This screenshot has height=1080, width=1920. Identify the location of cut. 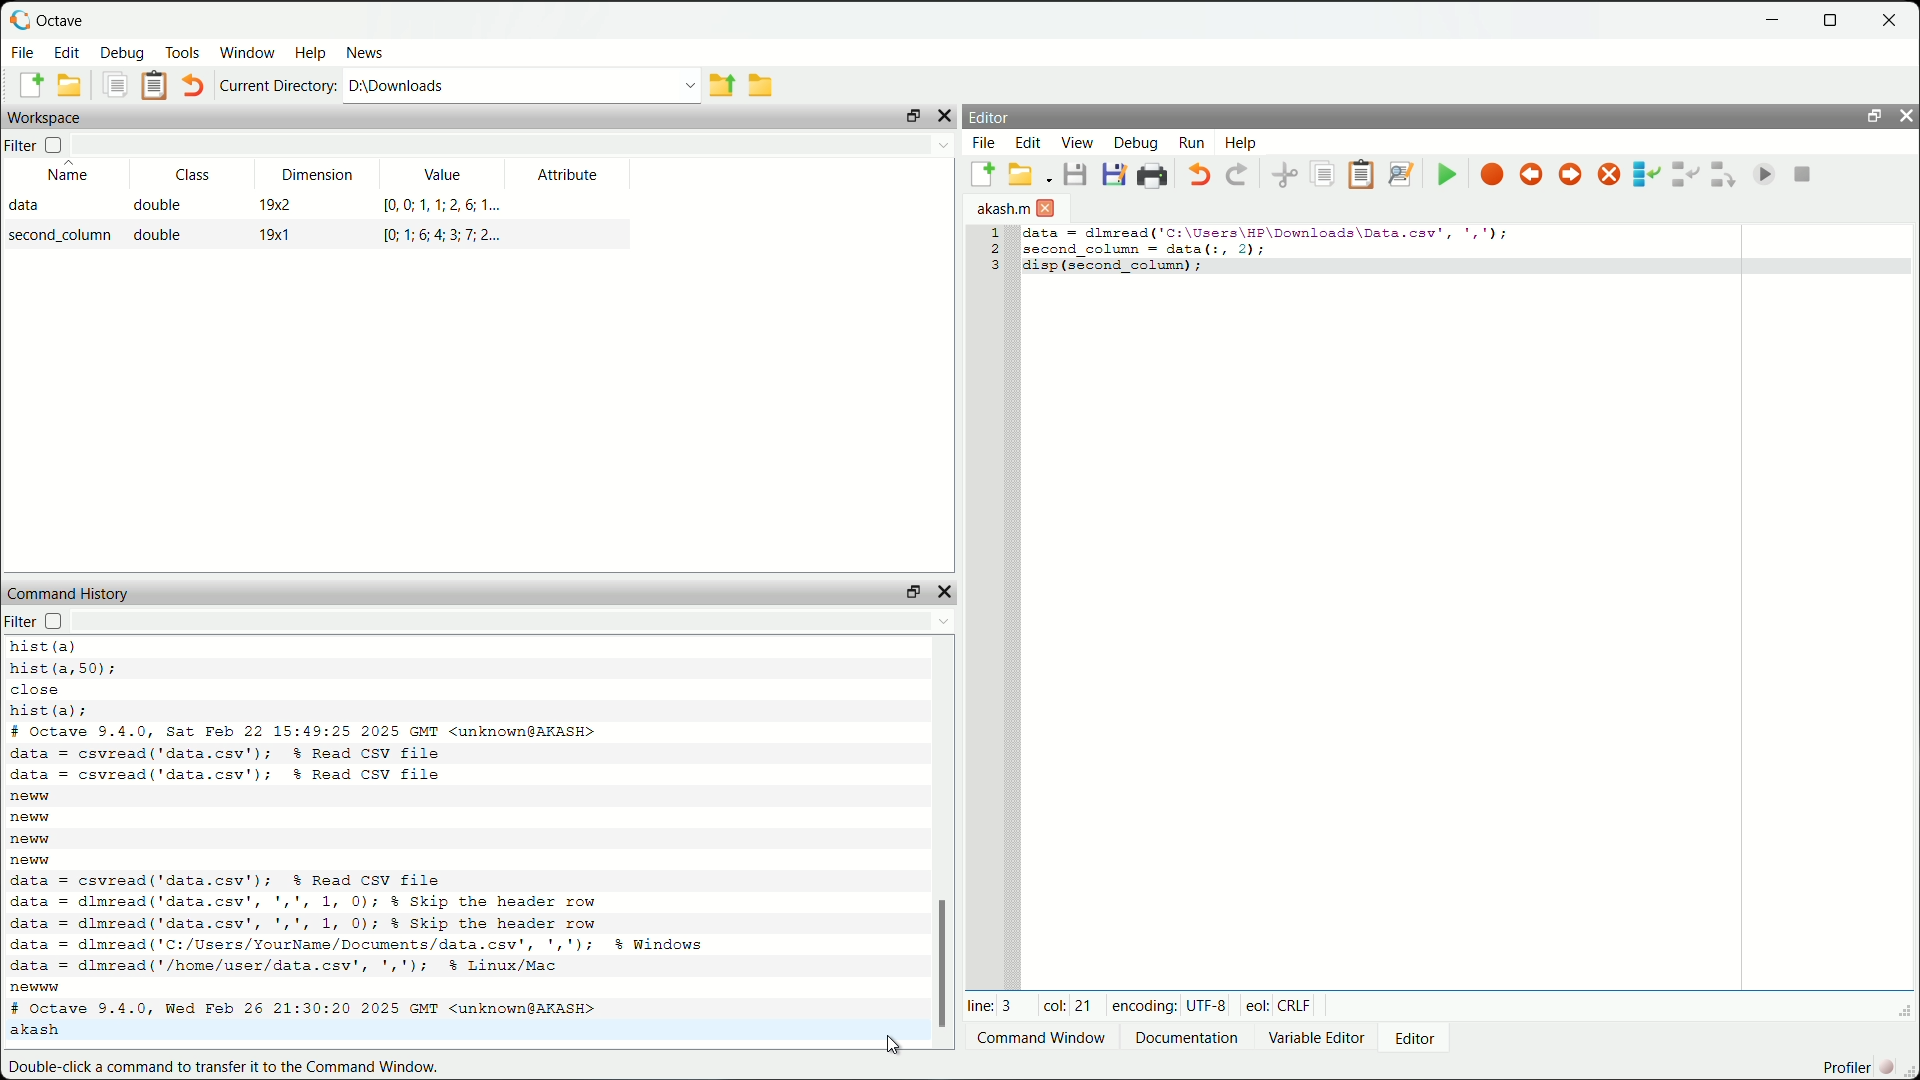
(1288, 177).